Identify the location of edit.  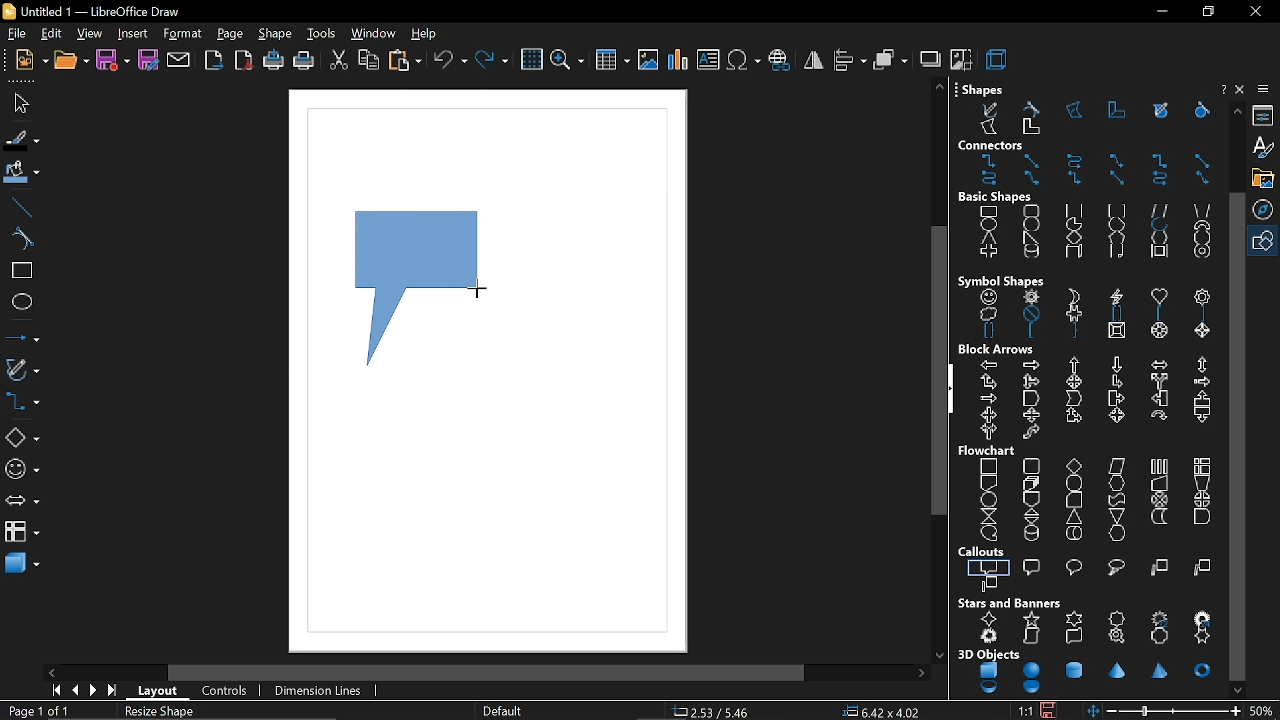
(50, 34).